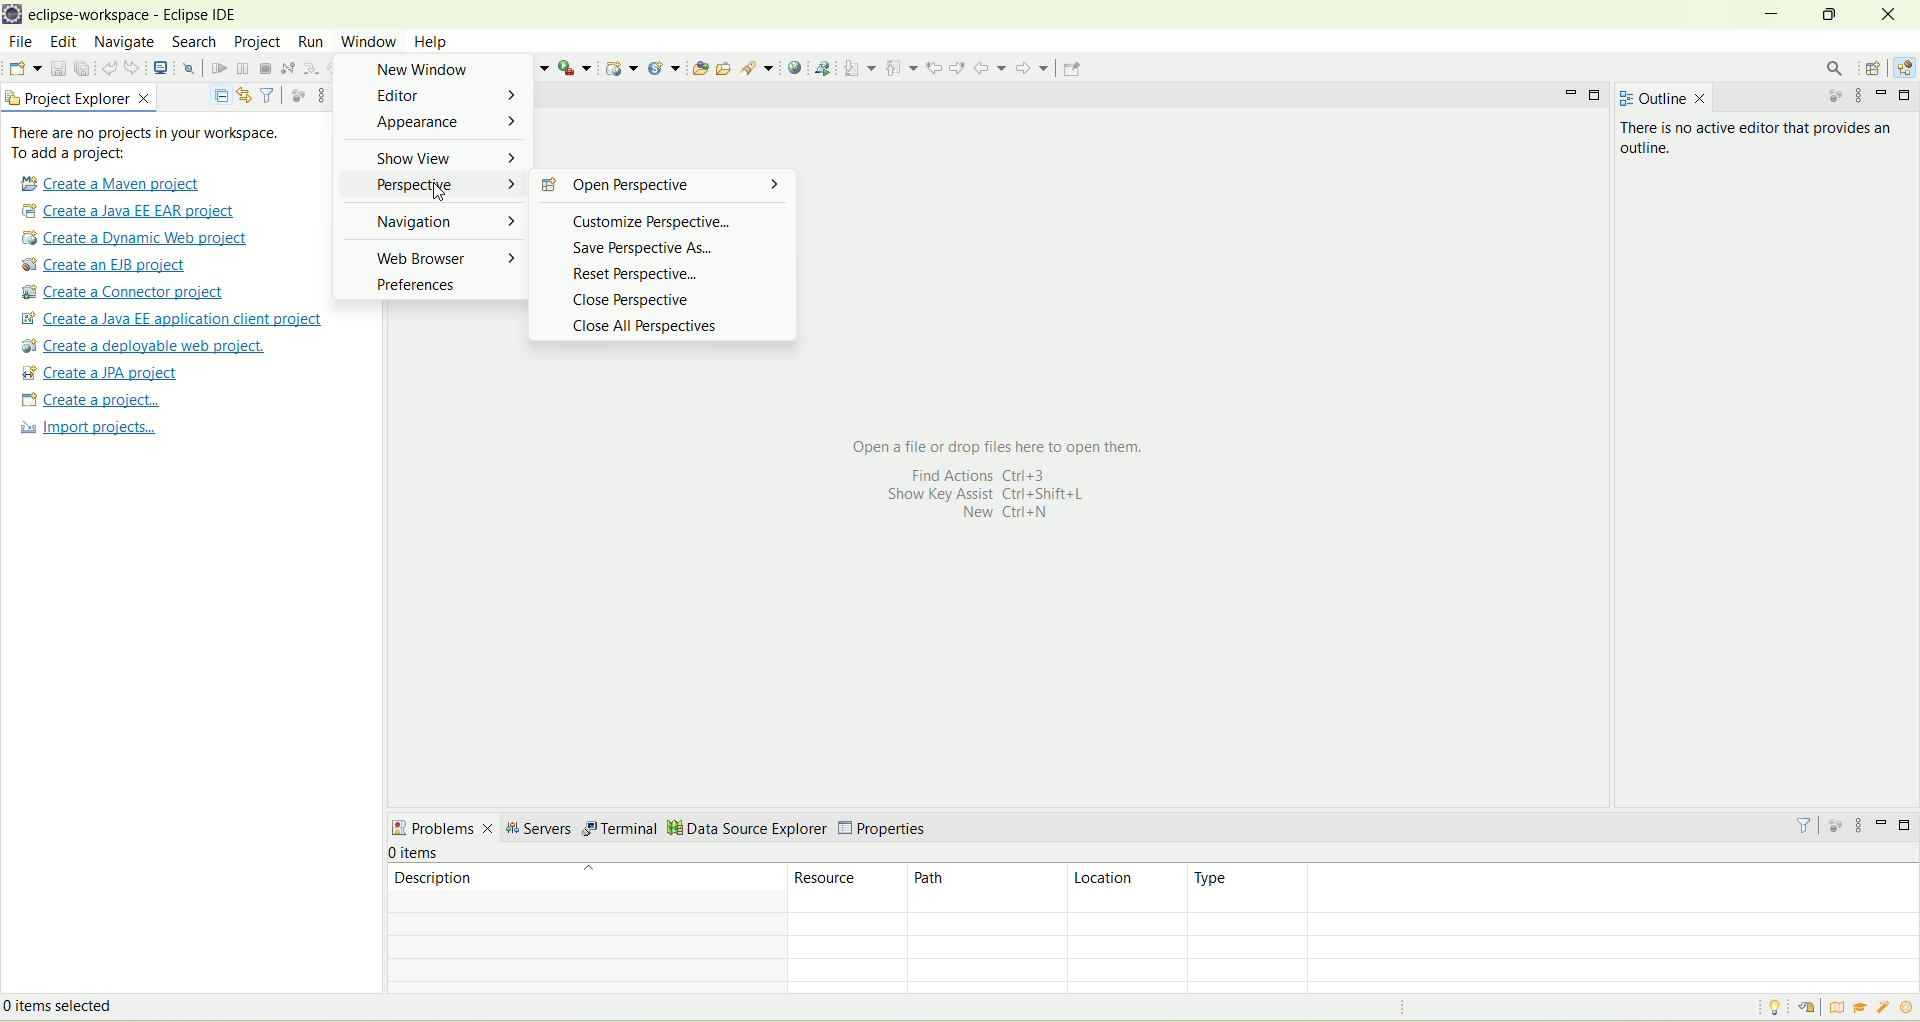 The width and height of the screenshot is (1920, 1022). I want to click on back, so click(989, 68).